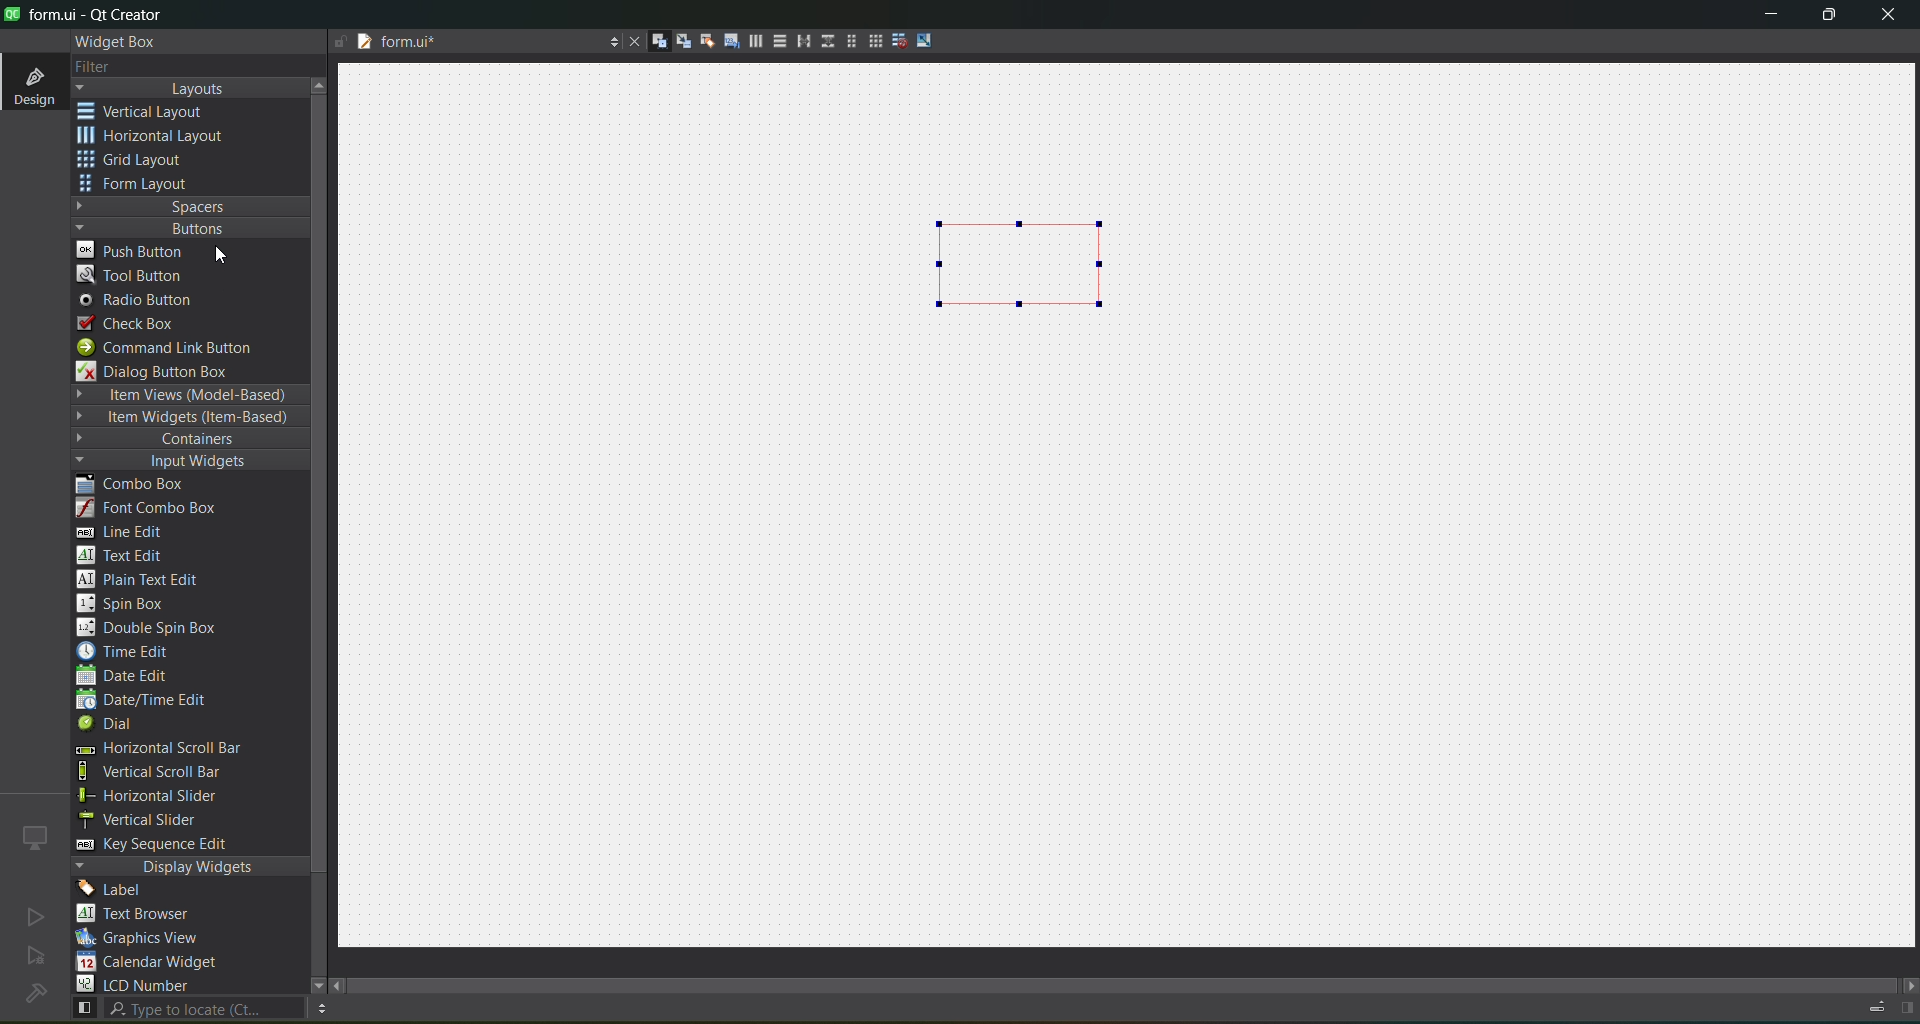  I want to click on move right, so click(1908, 987).